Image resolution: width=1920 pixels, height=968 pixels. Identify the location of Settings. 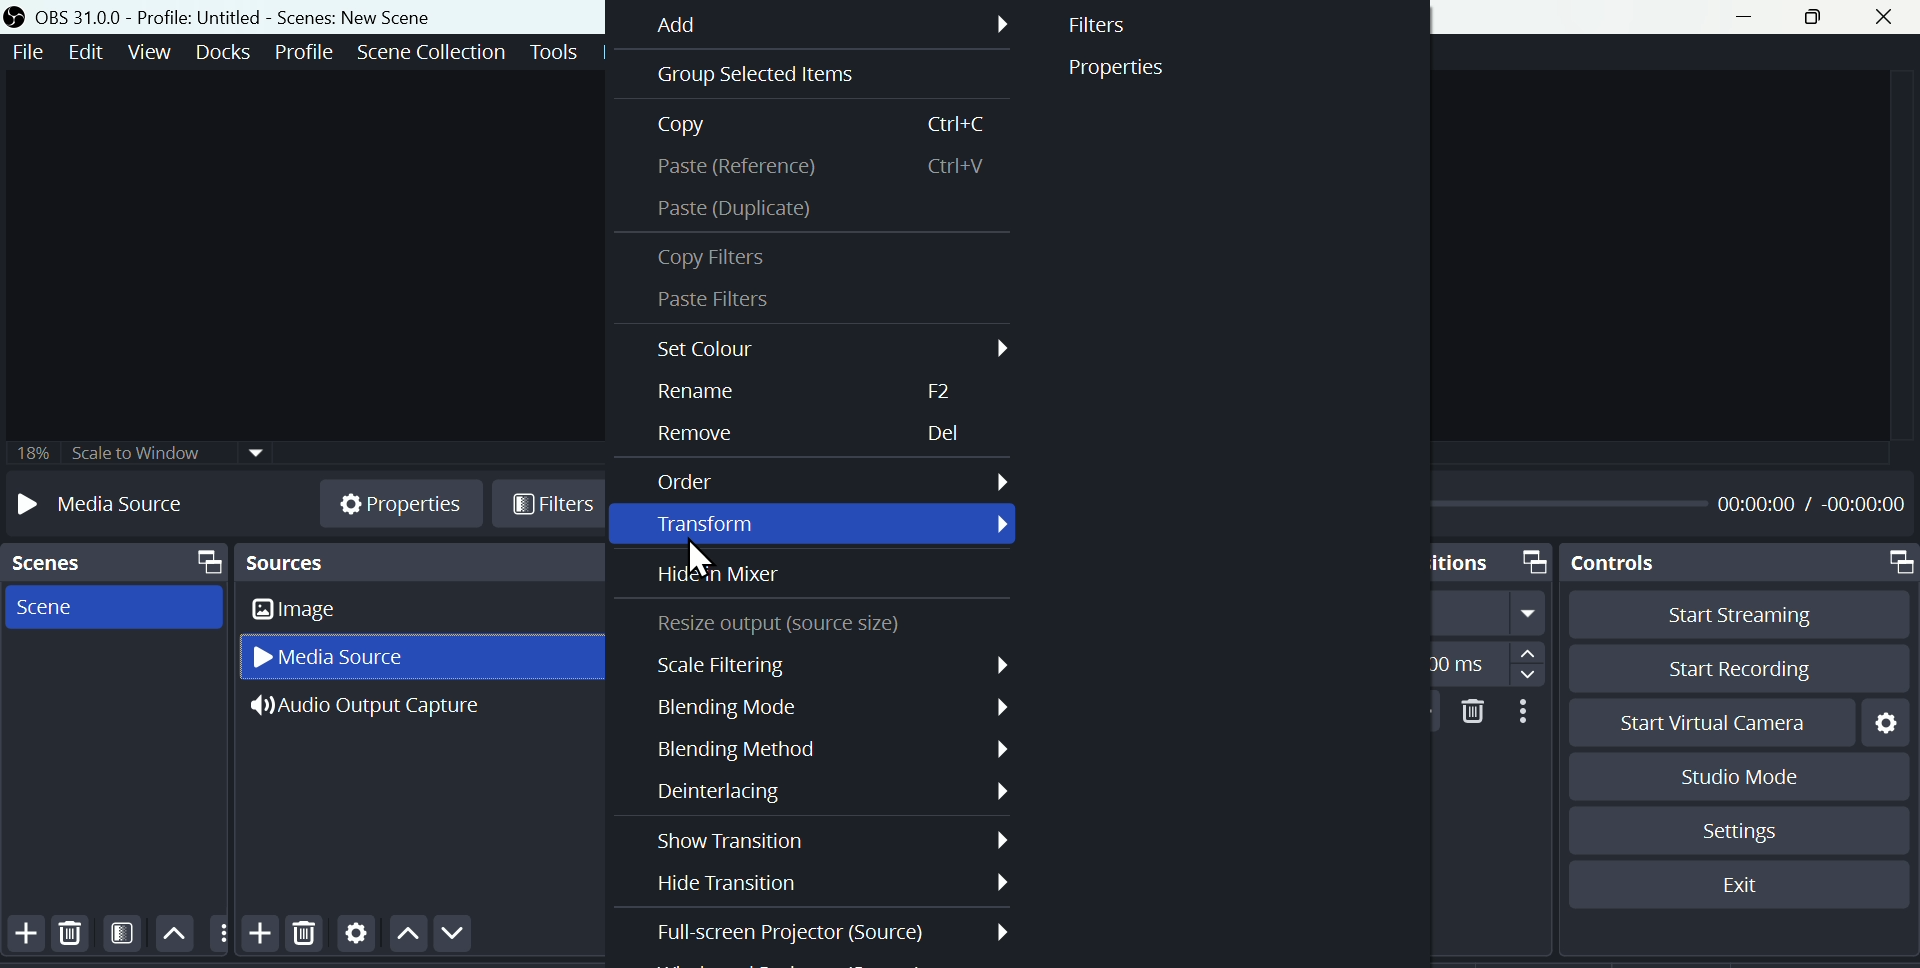
(1886, 720).